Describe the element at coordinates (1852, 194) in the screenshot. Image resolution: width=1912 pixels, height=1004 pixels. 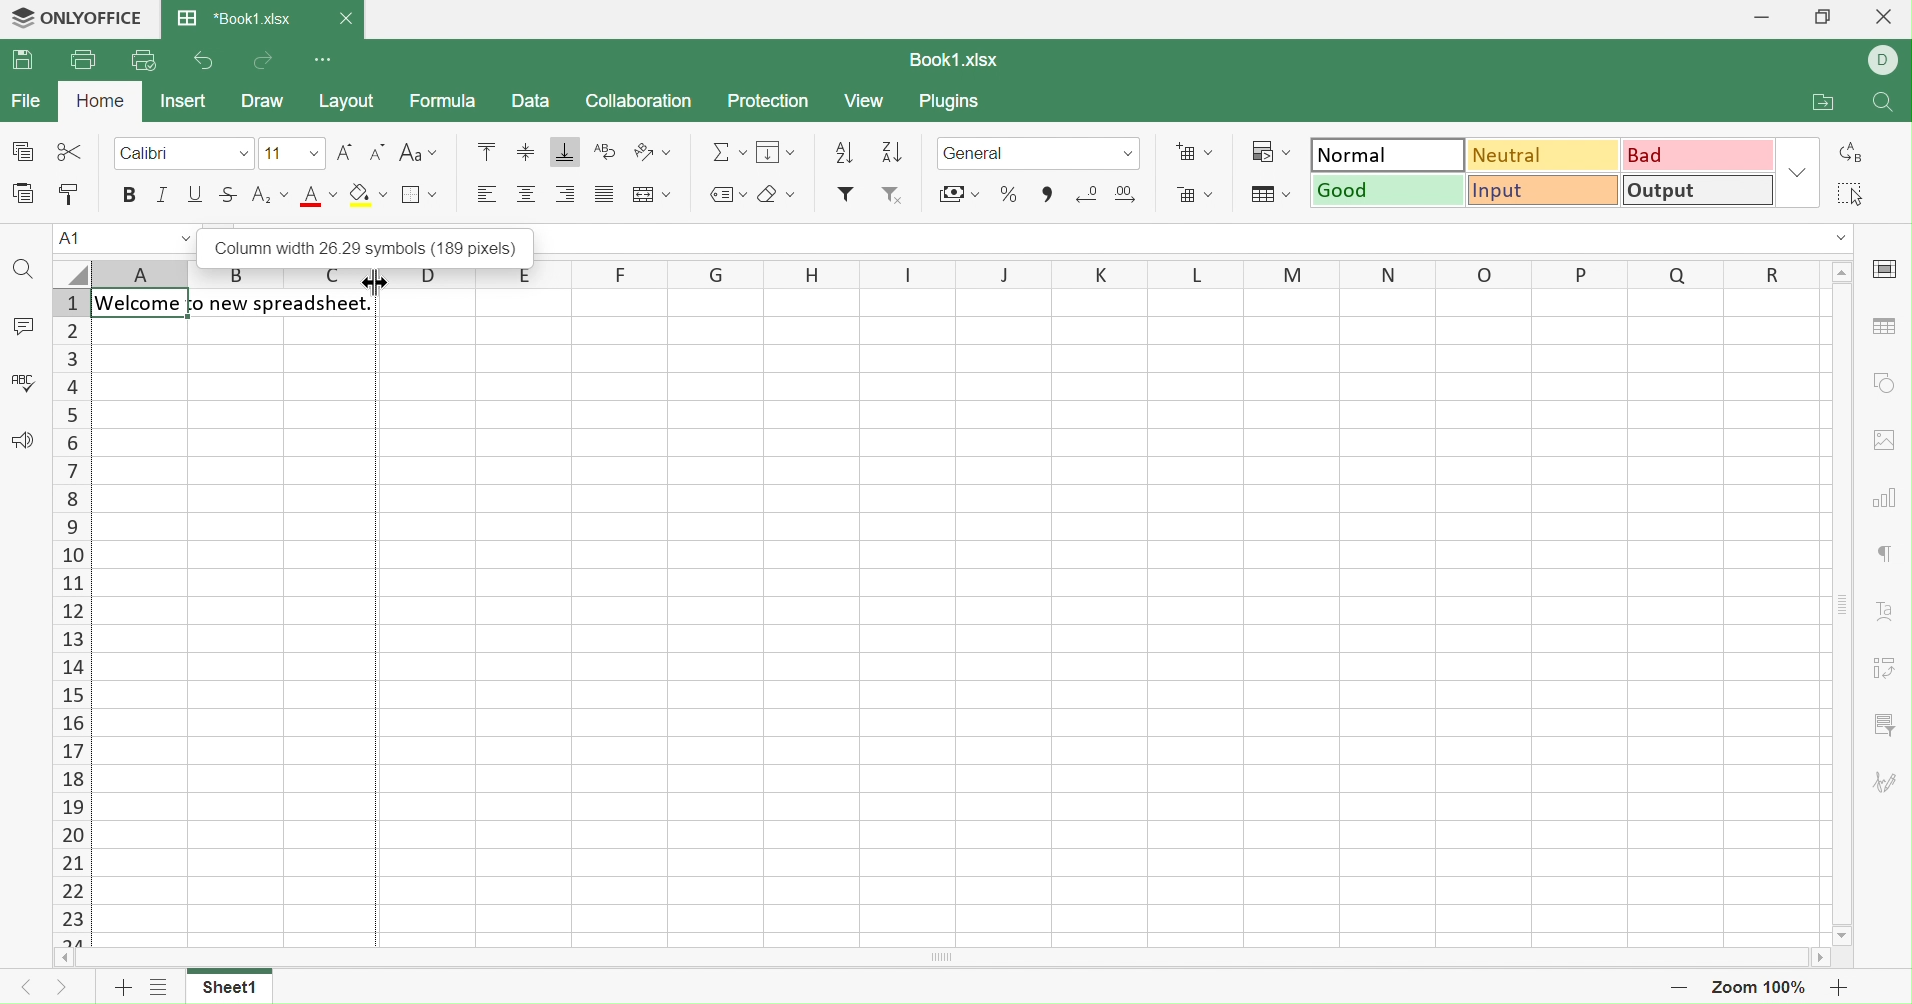
I see `Select all` at that location.